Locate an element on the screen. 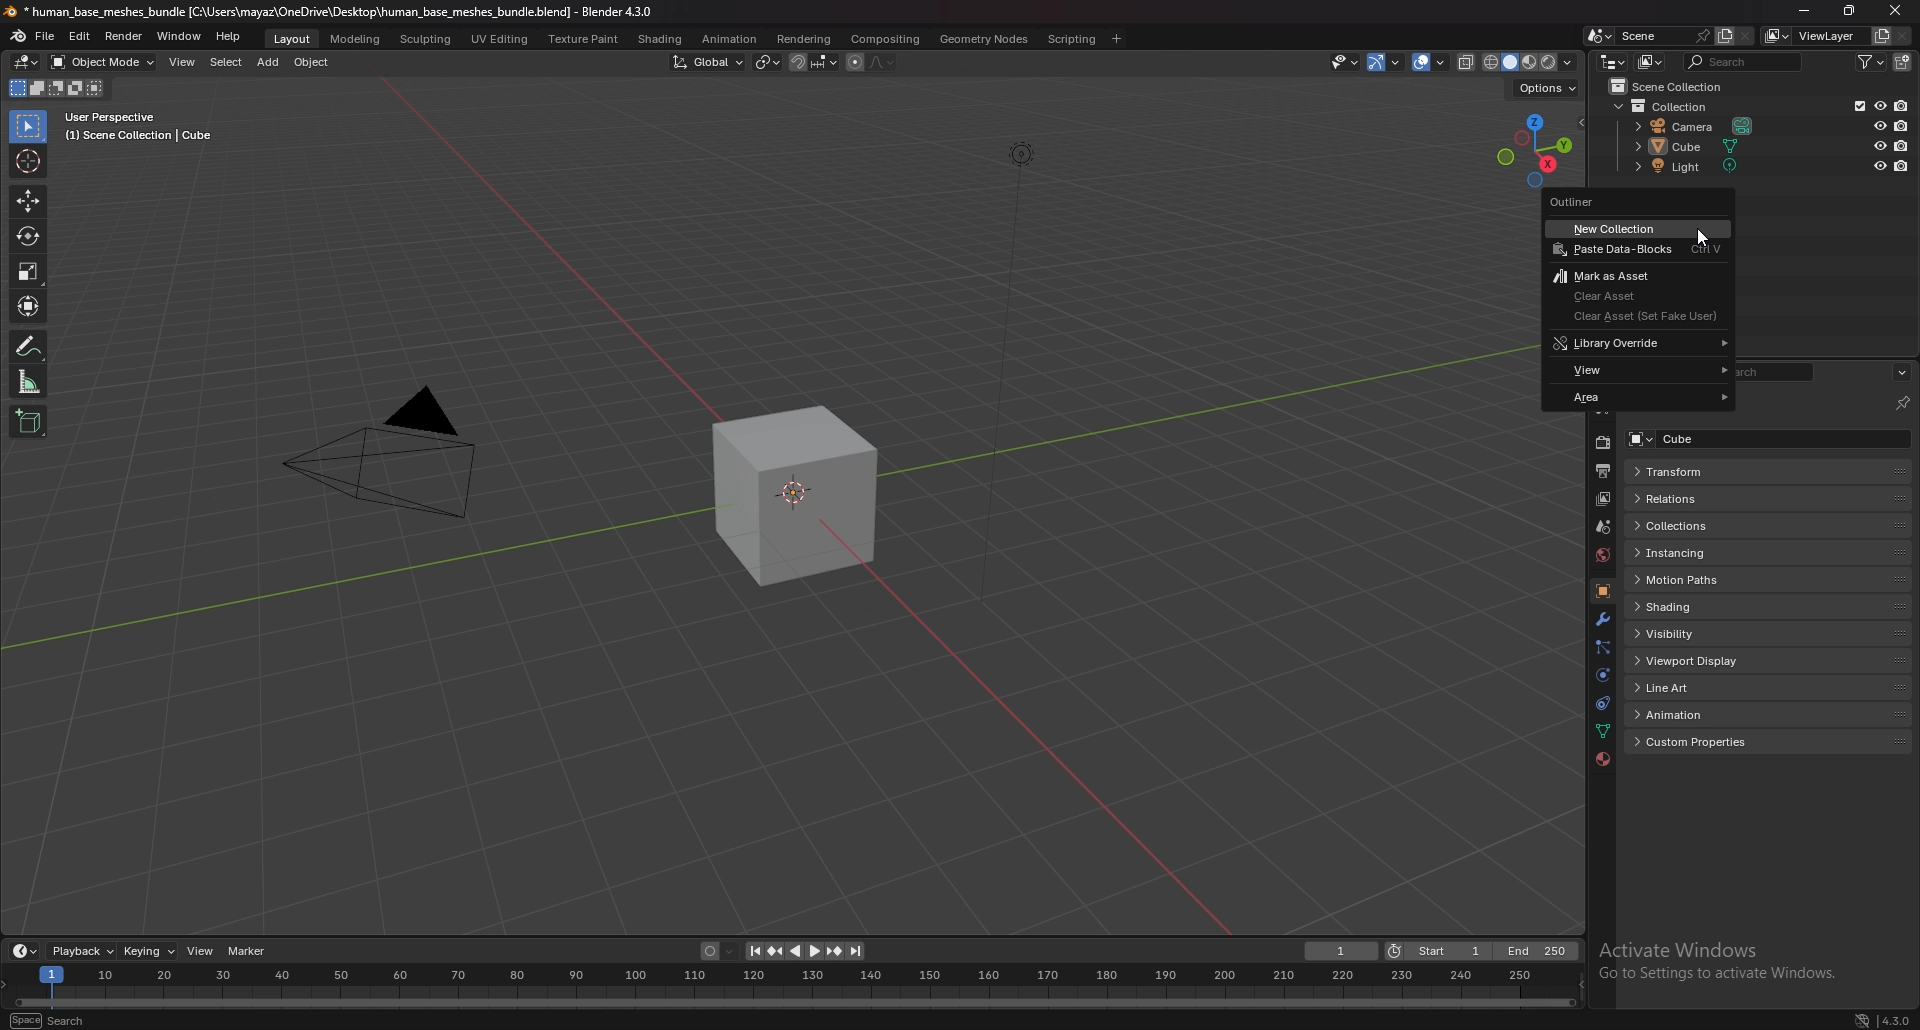 This screenshot has height=1030, width=1920. transform orientation is located at coordinates (709, 62).